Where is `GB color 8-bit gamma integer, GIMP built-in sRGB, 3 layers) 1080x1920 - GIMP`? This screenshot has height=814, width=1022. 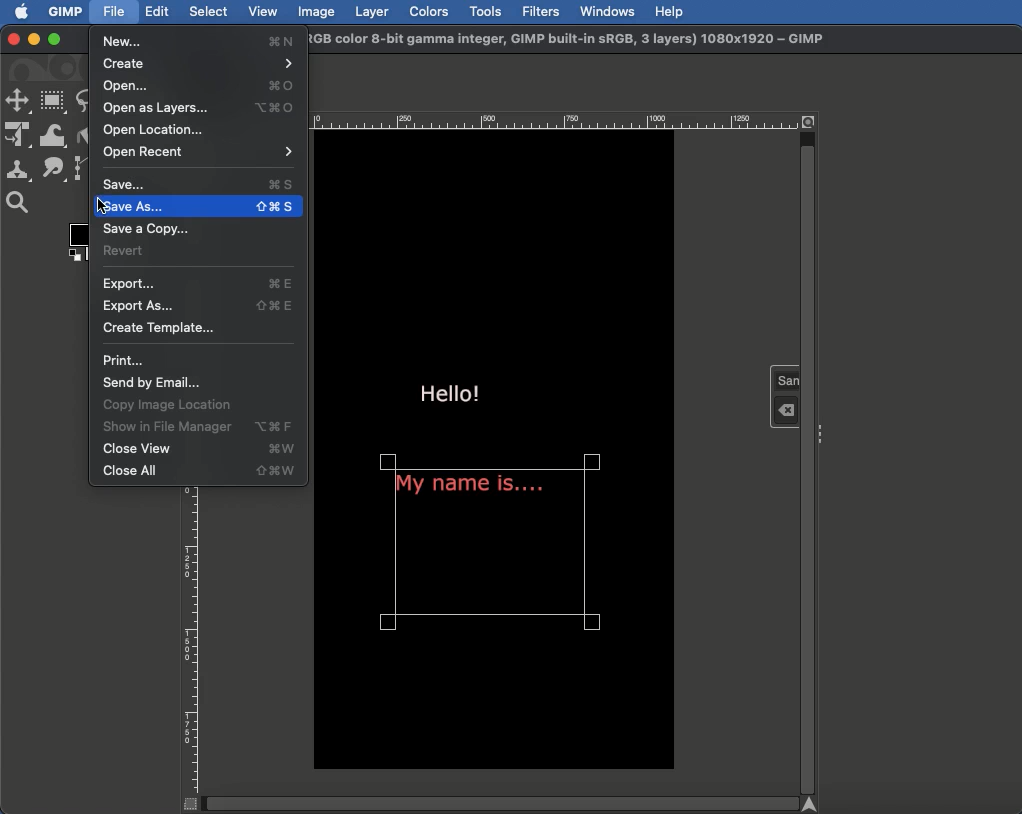
GB color 8-bit gamma integer, GIMP built-in sRGB, 3 layers) 1080x1920 - GIMP is located at coordinates (569, 40).